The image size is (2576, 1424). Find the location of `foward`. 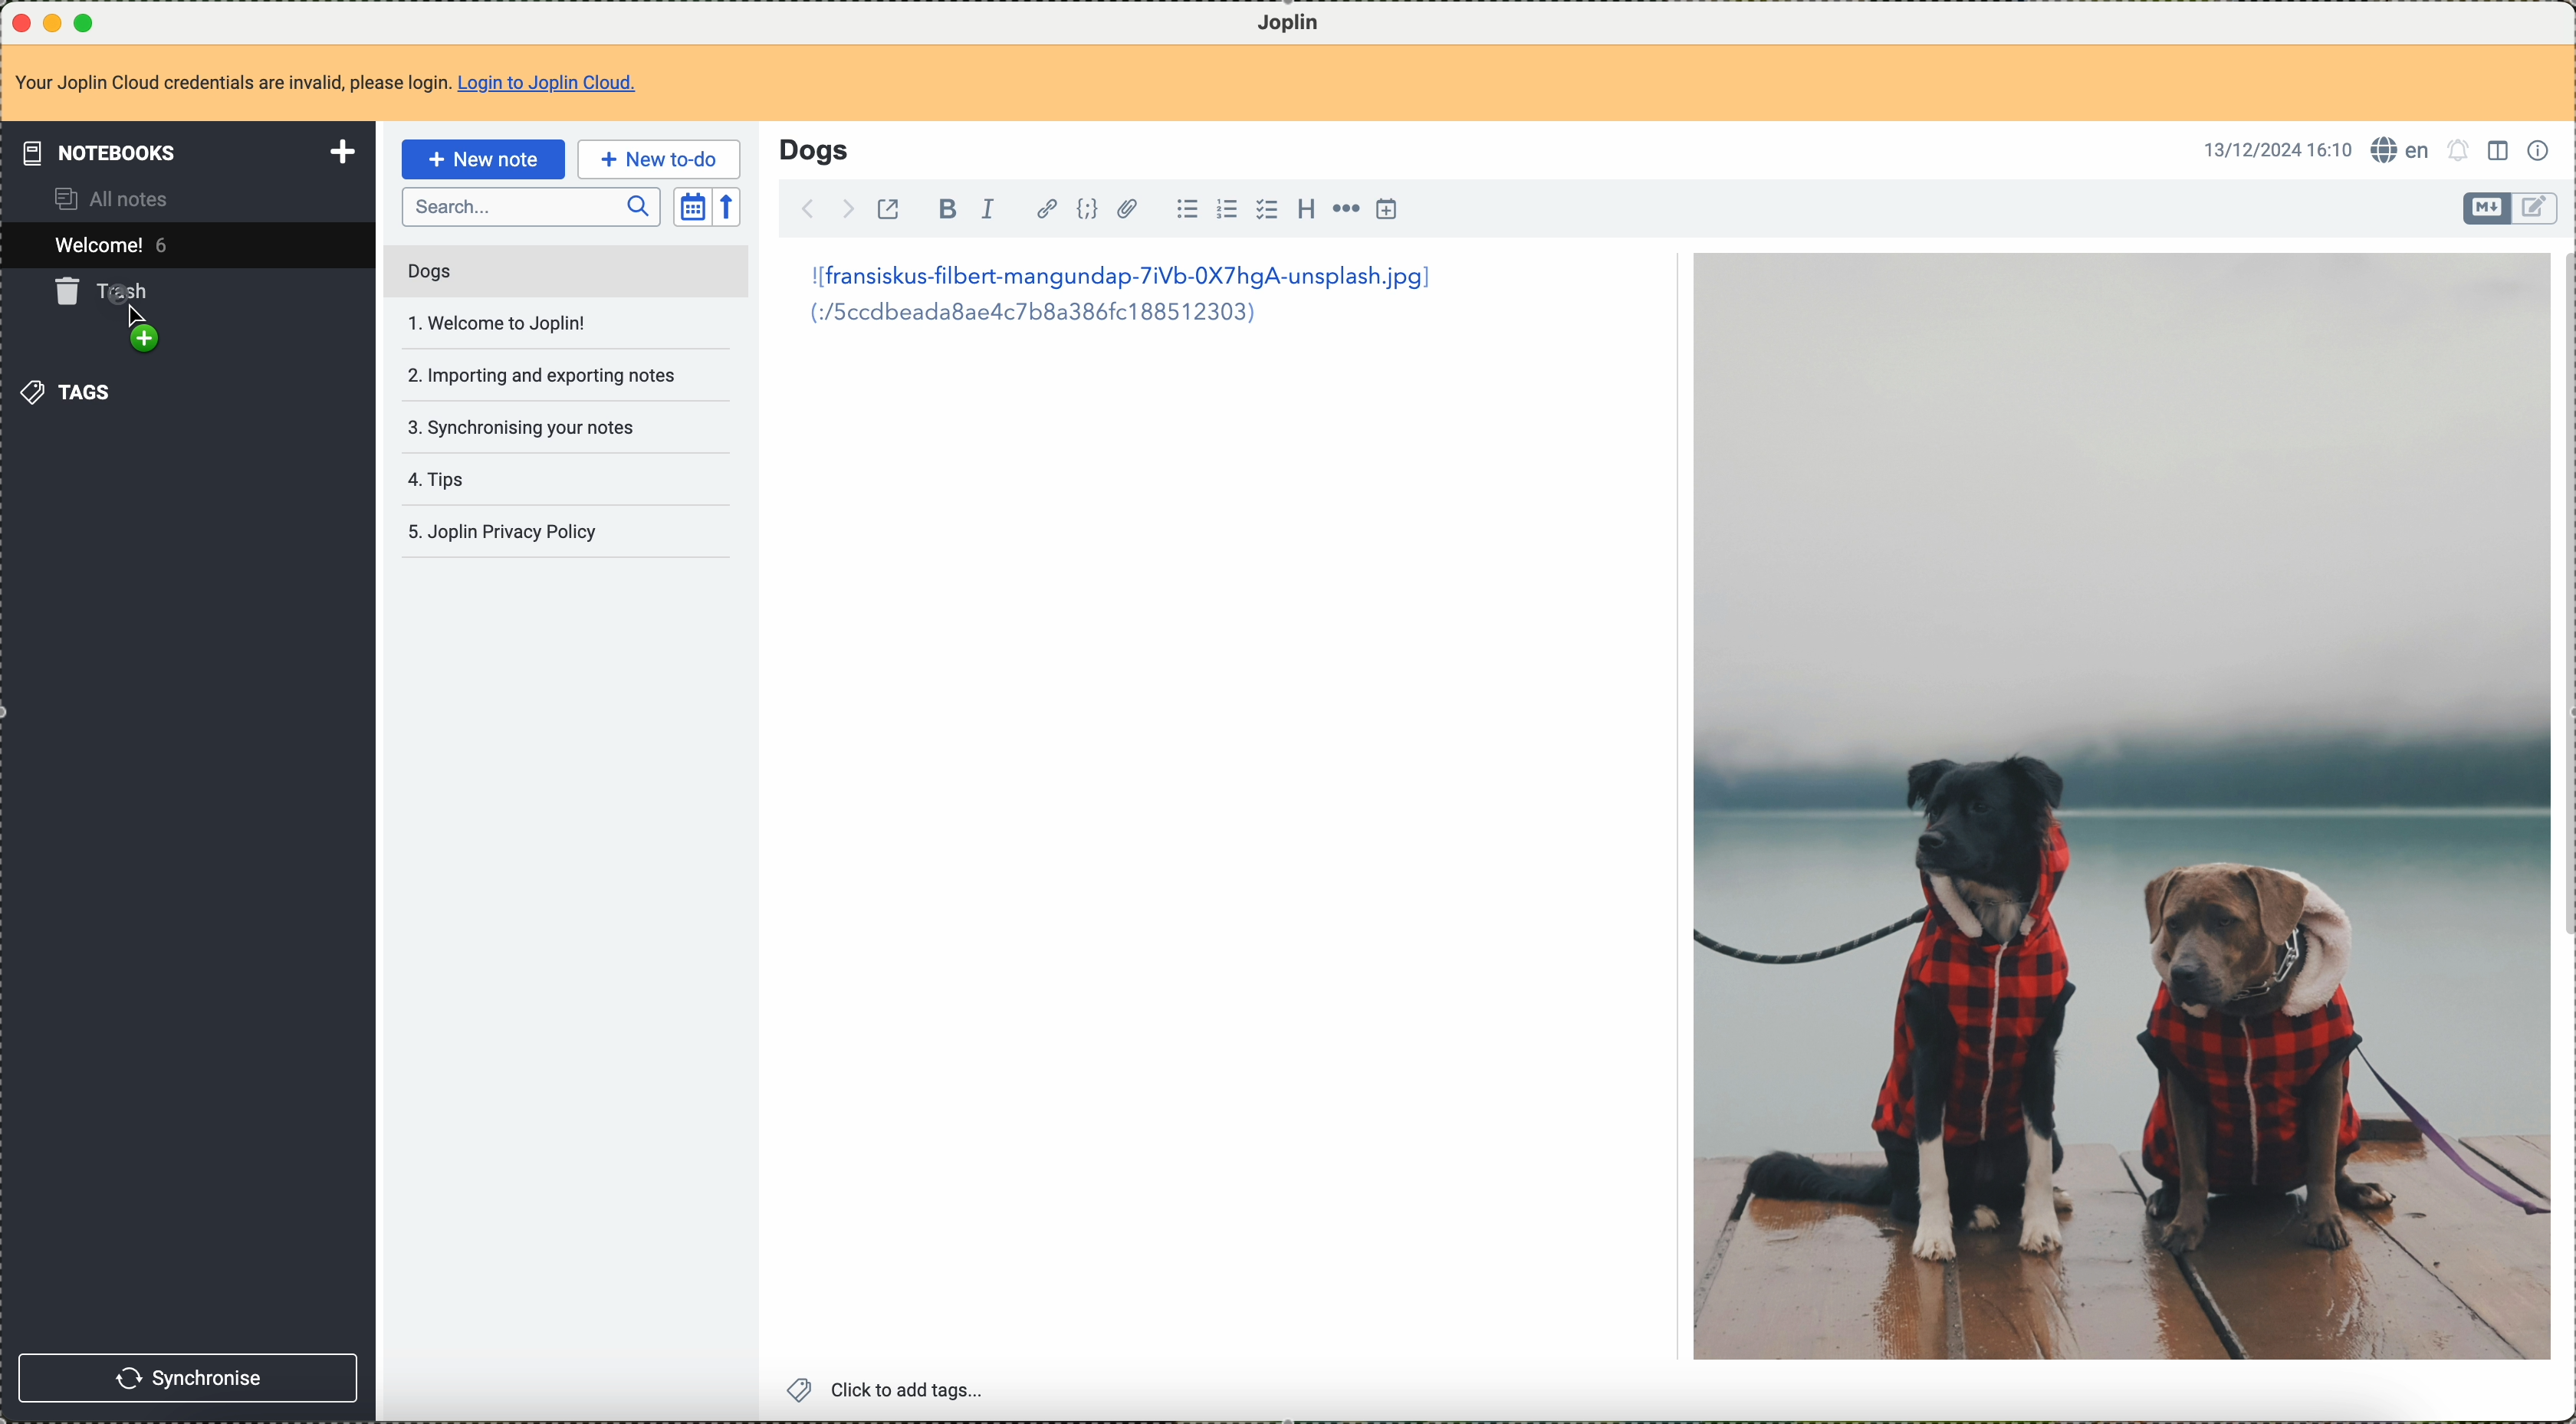

foward is located at coordinates (852, 207).